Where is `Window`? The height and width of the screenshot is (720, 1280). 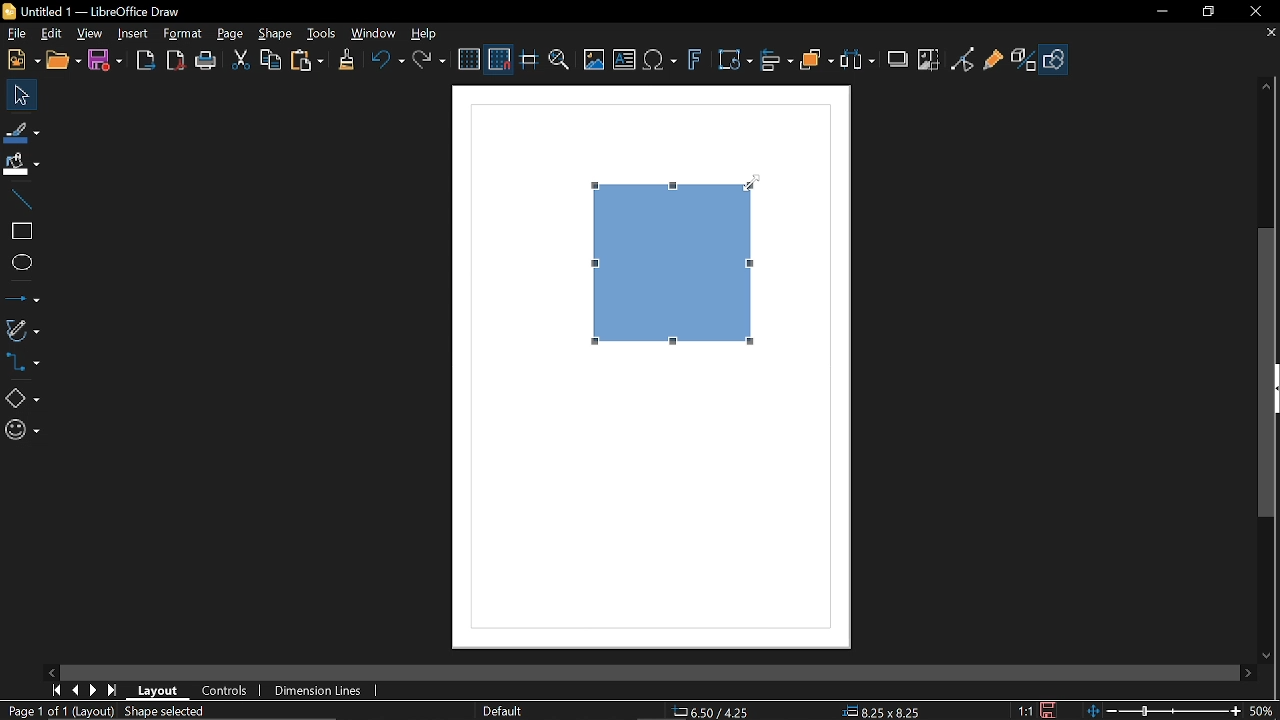
Window is located at coordinates (376, 35).